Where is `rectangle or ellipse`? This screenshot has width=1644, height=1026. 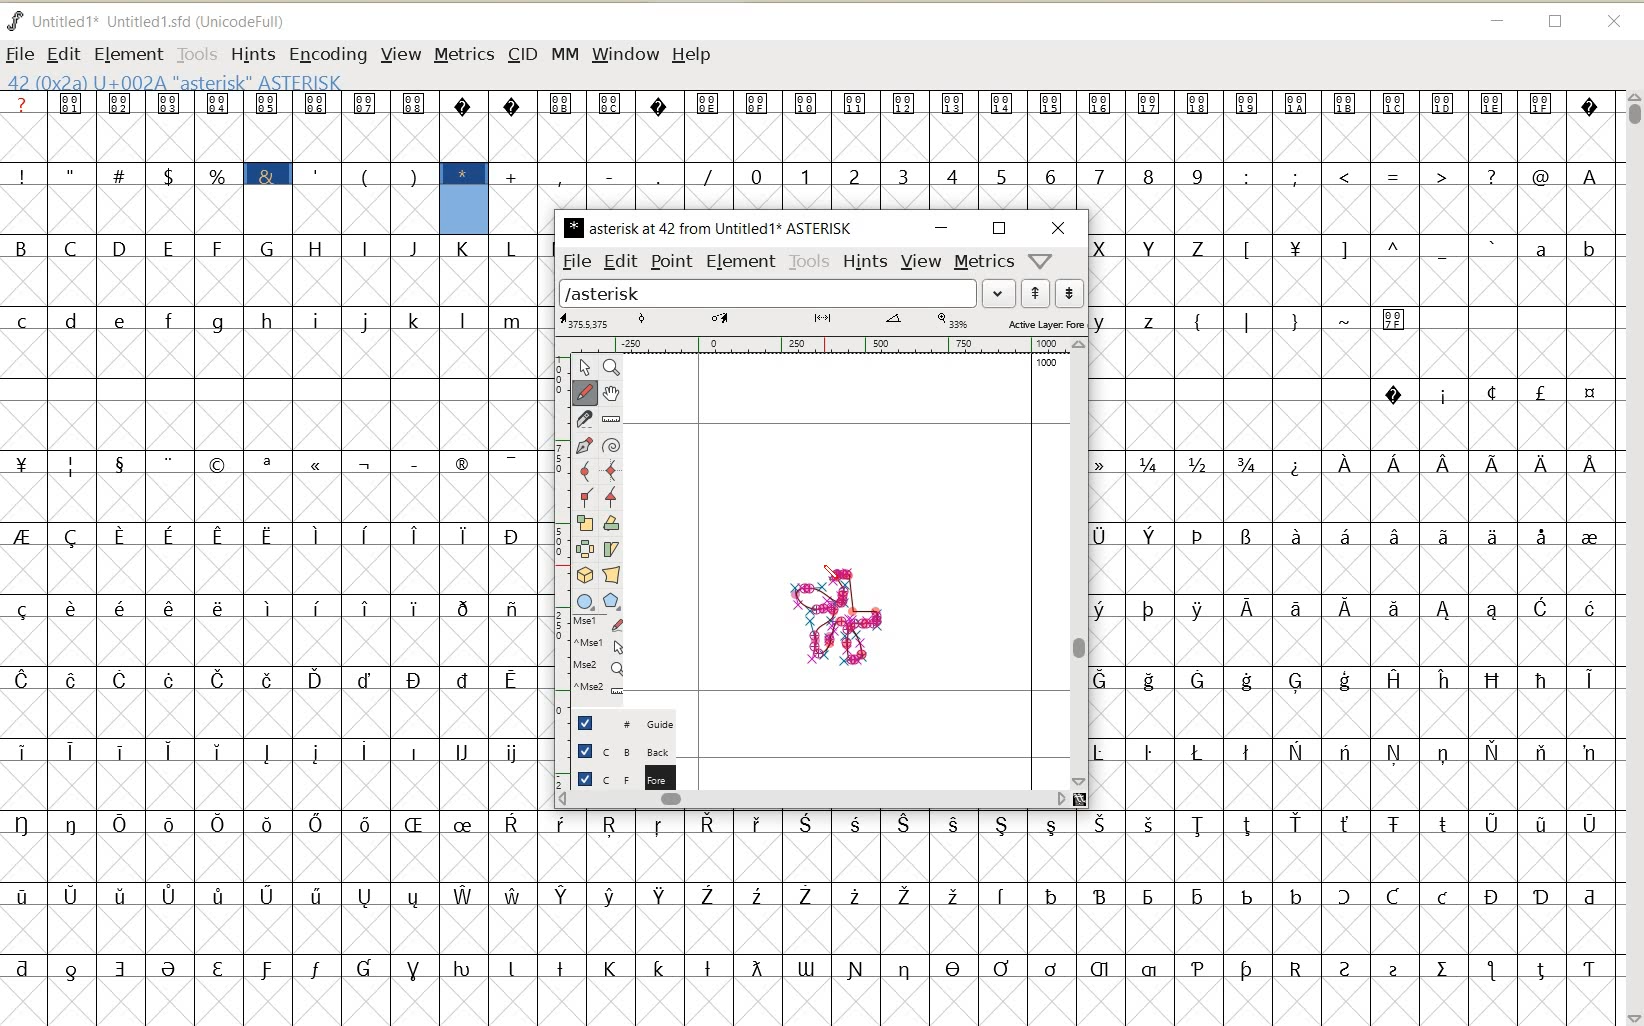 rectangle or ellipse is located at coordinates (583, 602).